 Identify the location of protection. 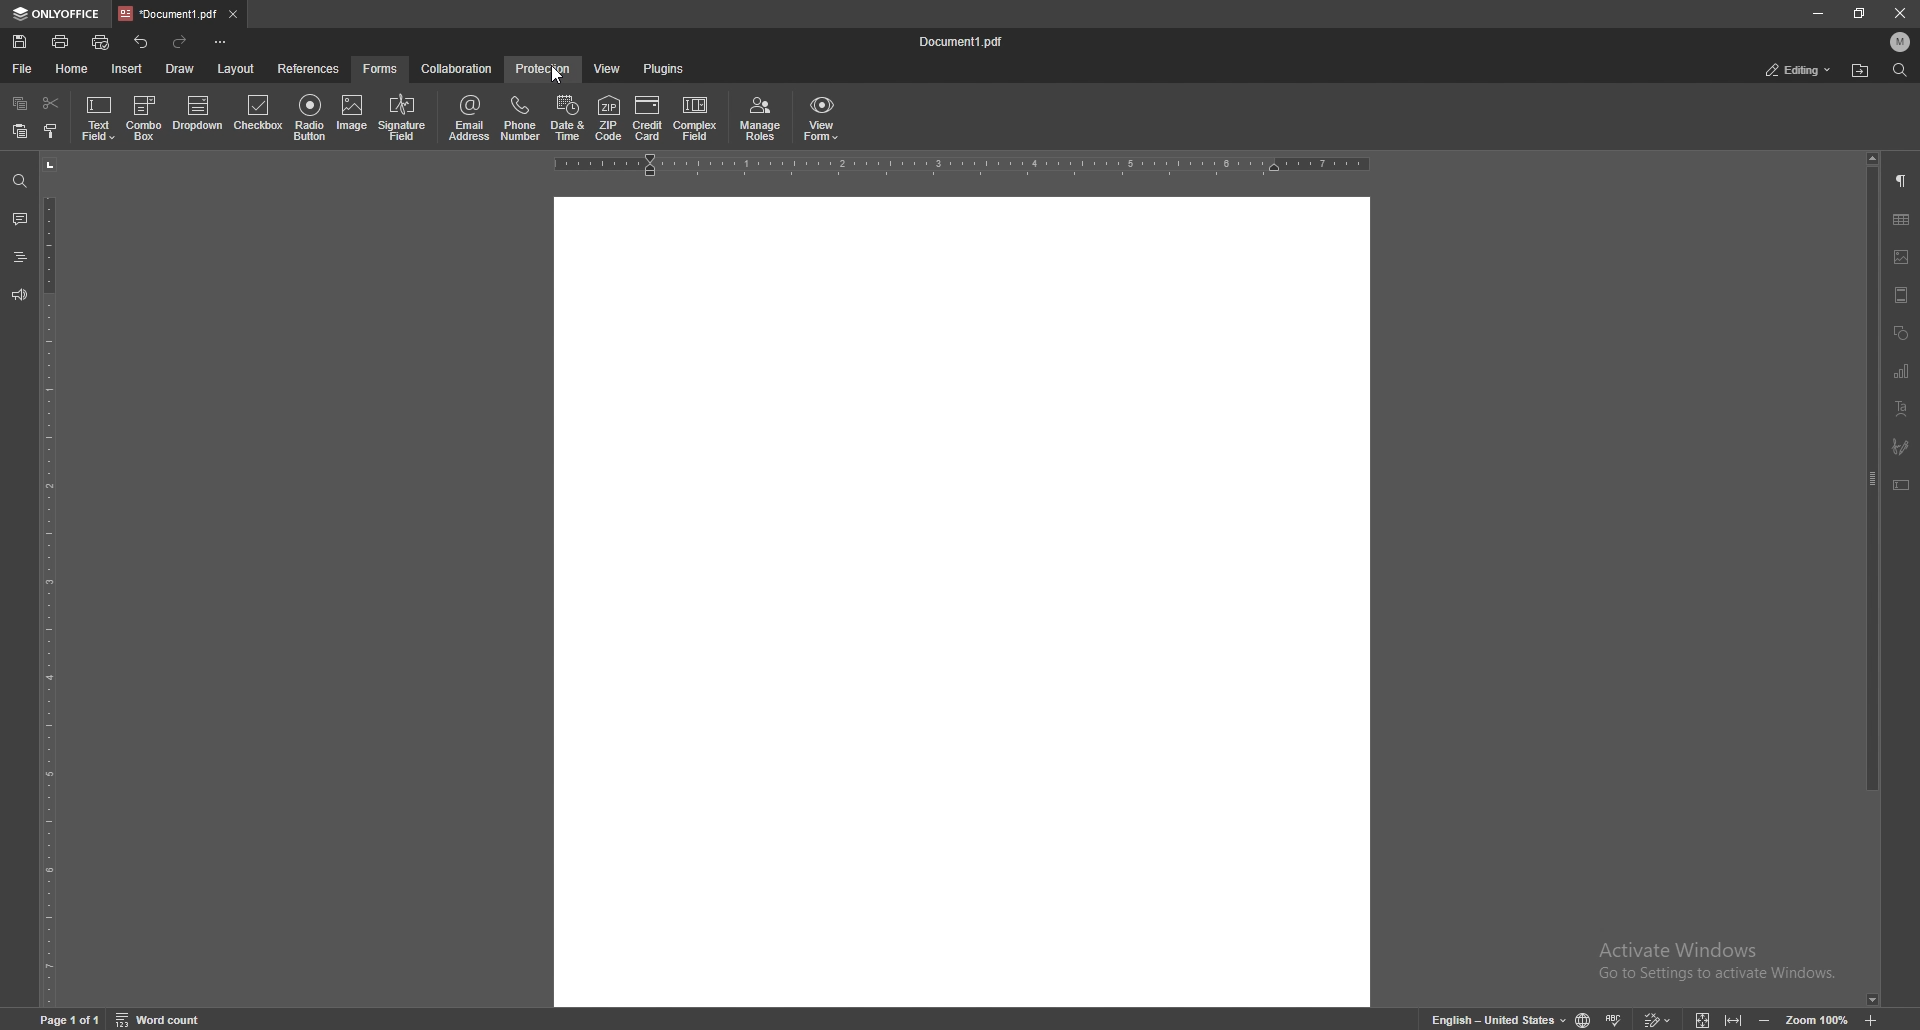
(544, 69).